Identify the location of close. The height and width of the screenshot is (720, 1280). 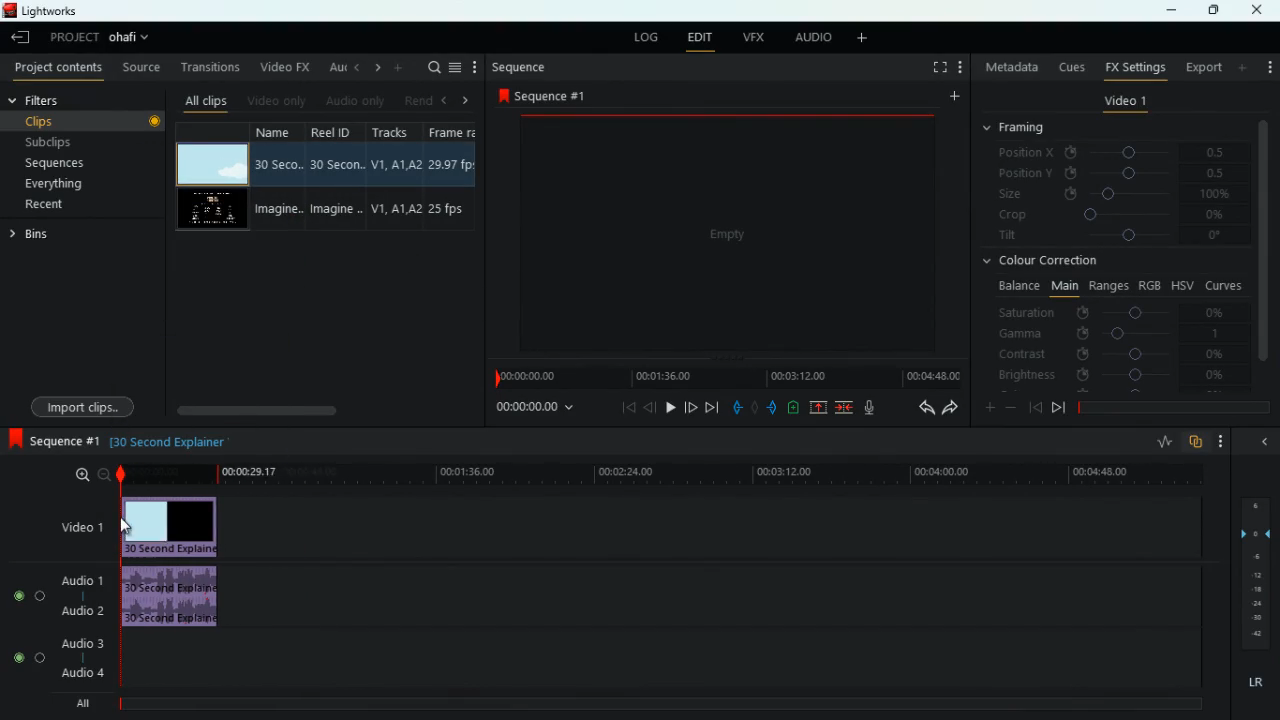
(1259, 10).